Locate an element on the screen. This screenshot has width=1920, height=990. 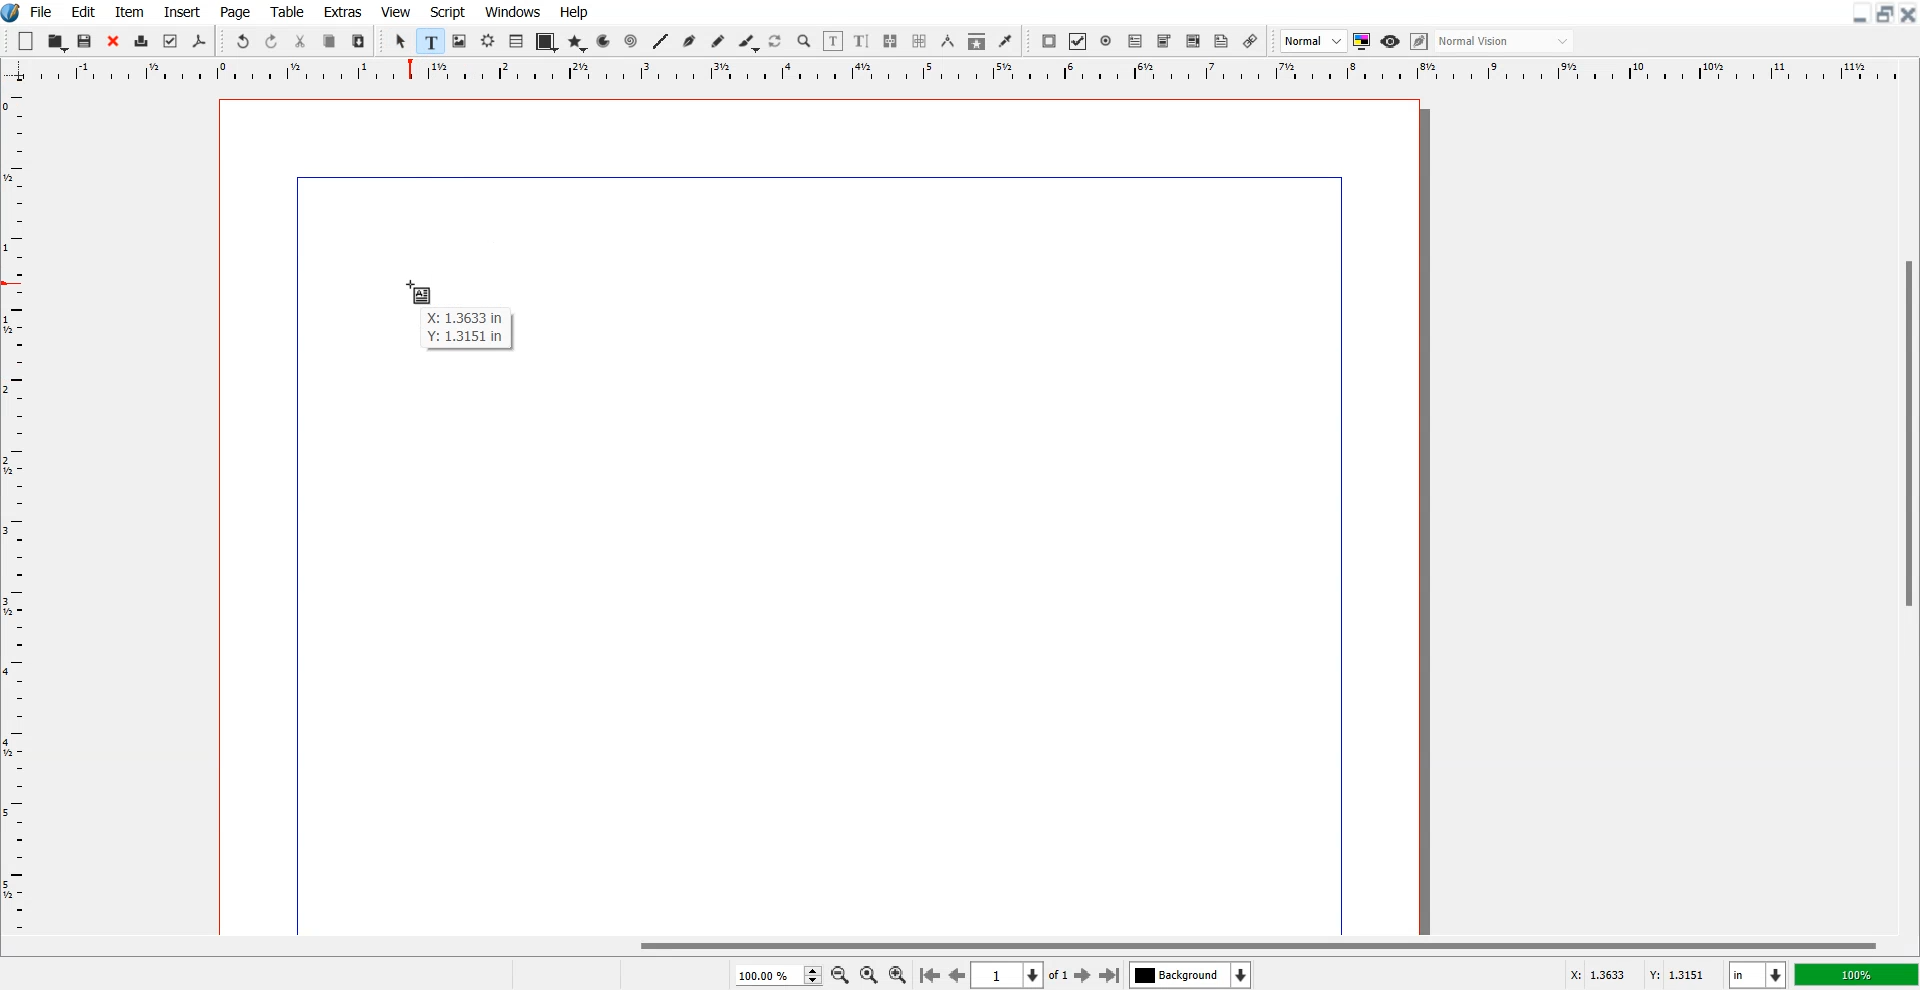
Spiral is located at coordinates (630, 42).